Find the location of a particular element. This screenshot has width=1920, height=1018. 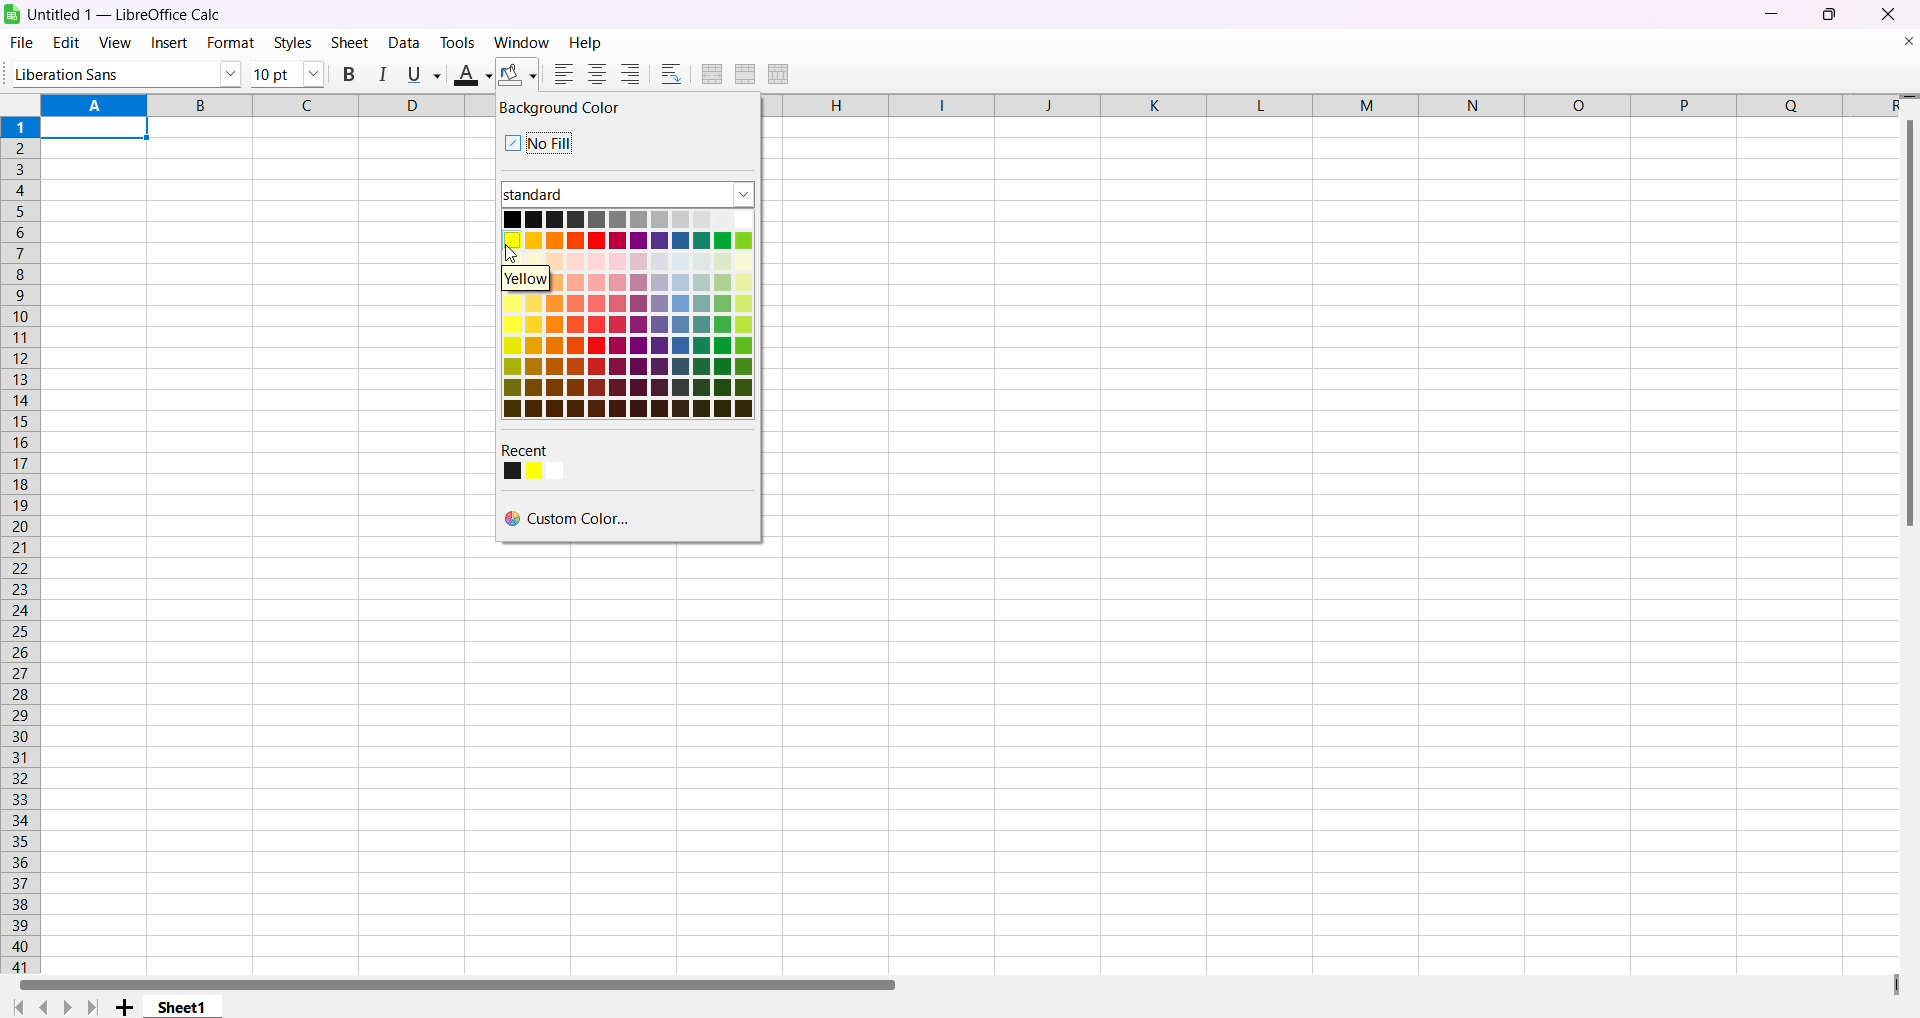

dropdown is located at coordinates (744, 191).